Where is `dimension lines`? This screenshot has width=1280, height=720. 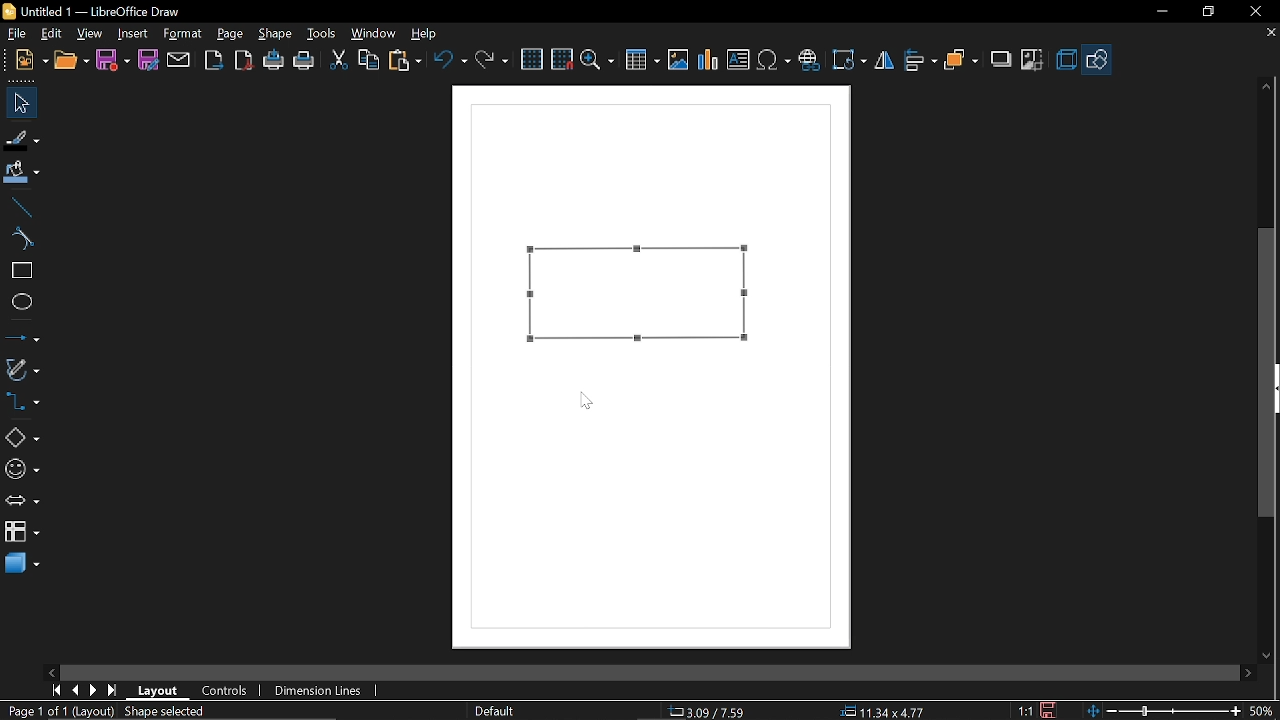
dimension lines is located at coordinates (320, 691).